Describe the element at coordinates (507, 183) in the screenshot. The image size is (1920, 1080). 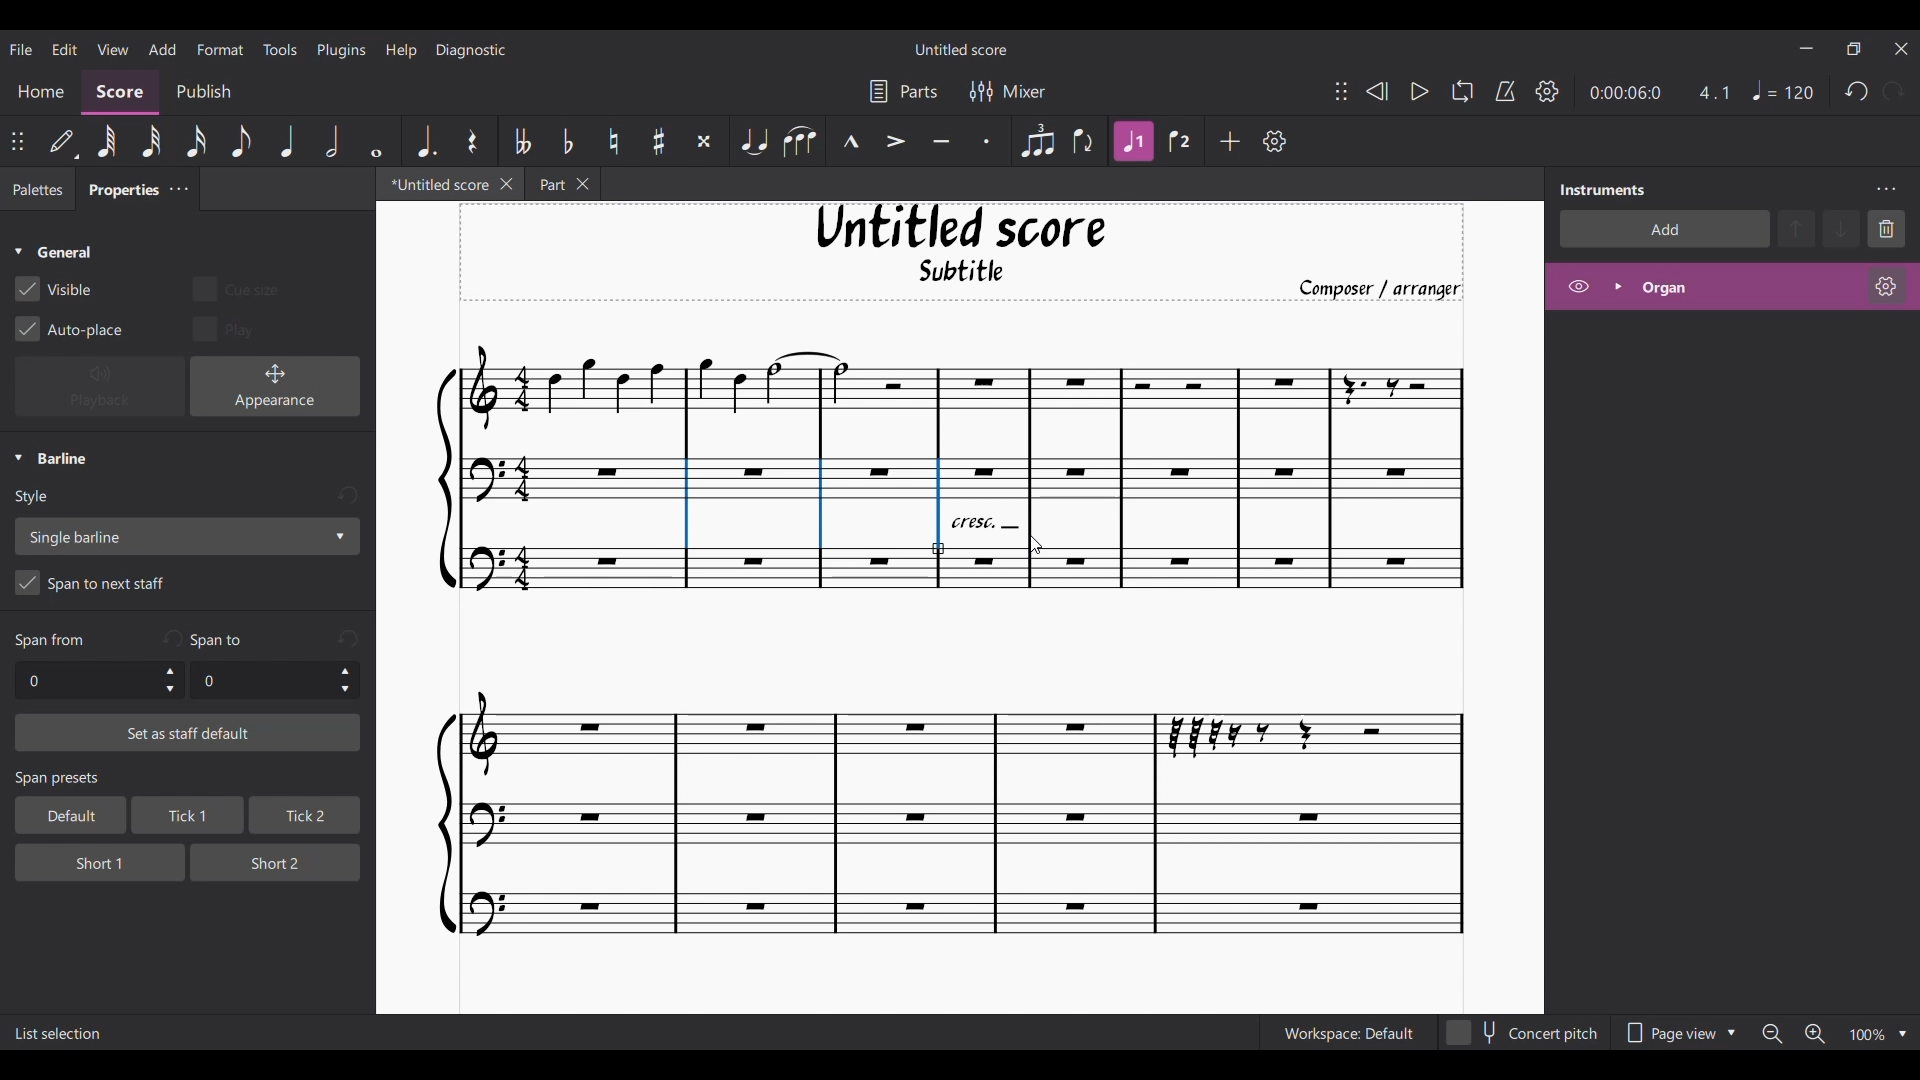
I see `Close current tab` at that location.